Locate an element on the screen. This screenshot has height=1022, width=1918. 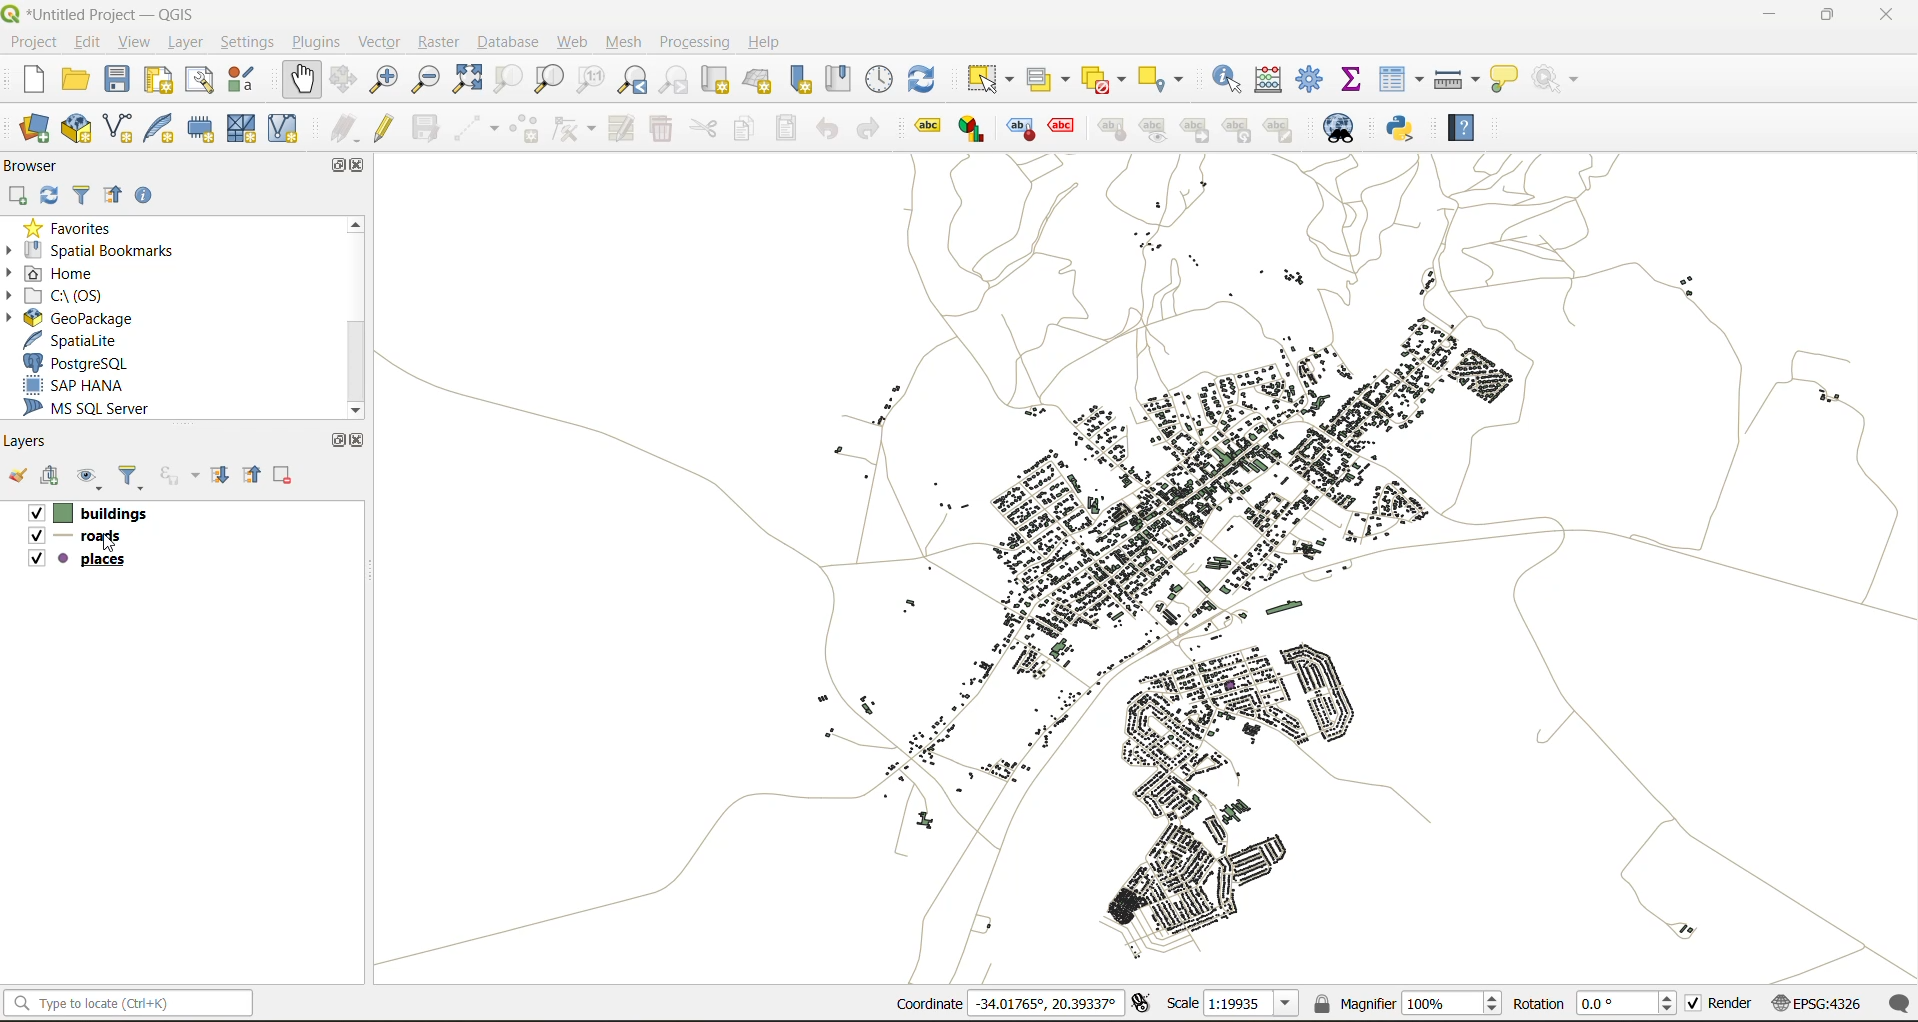
toggle edits is located at coordinates (383, 130).